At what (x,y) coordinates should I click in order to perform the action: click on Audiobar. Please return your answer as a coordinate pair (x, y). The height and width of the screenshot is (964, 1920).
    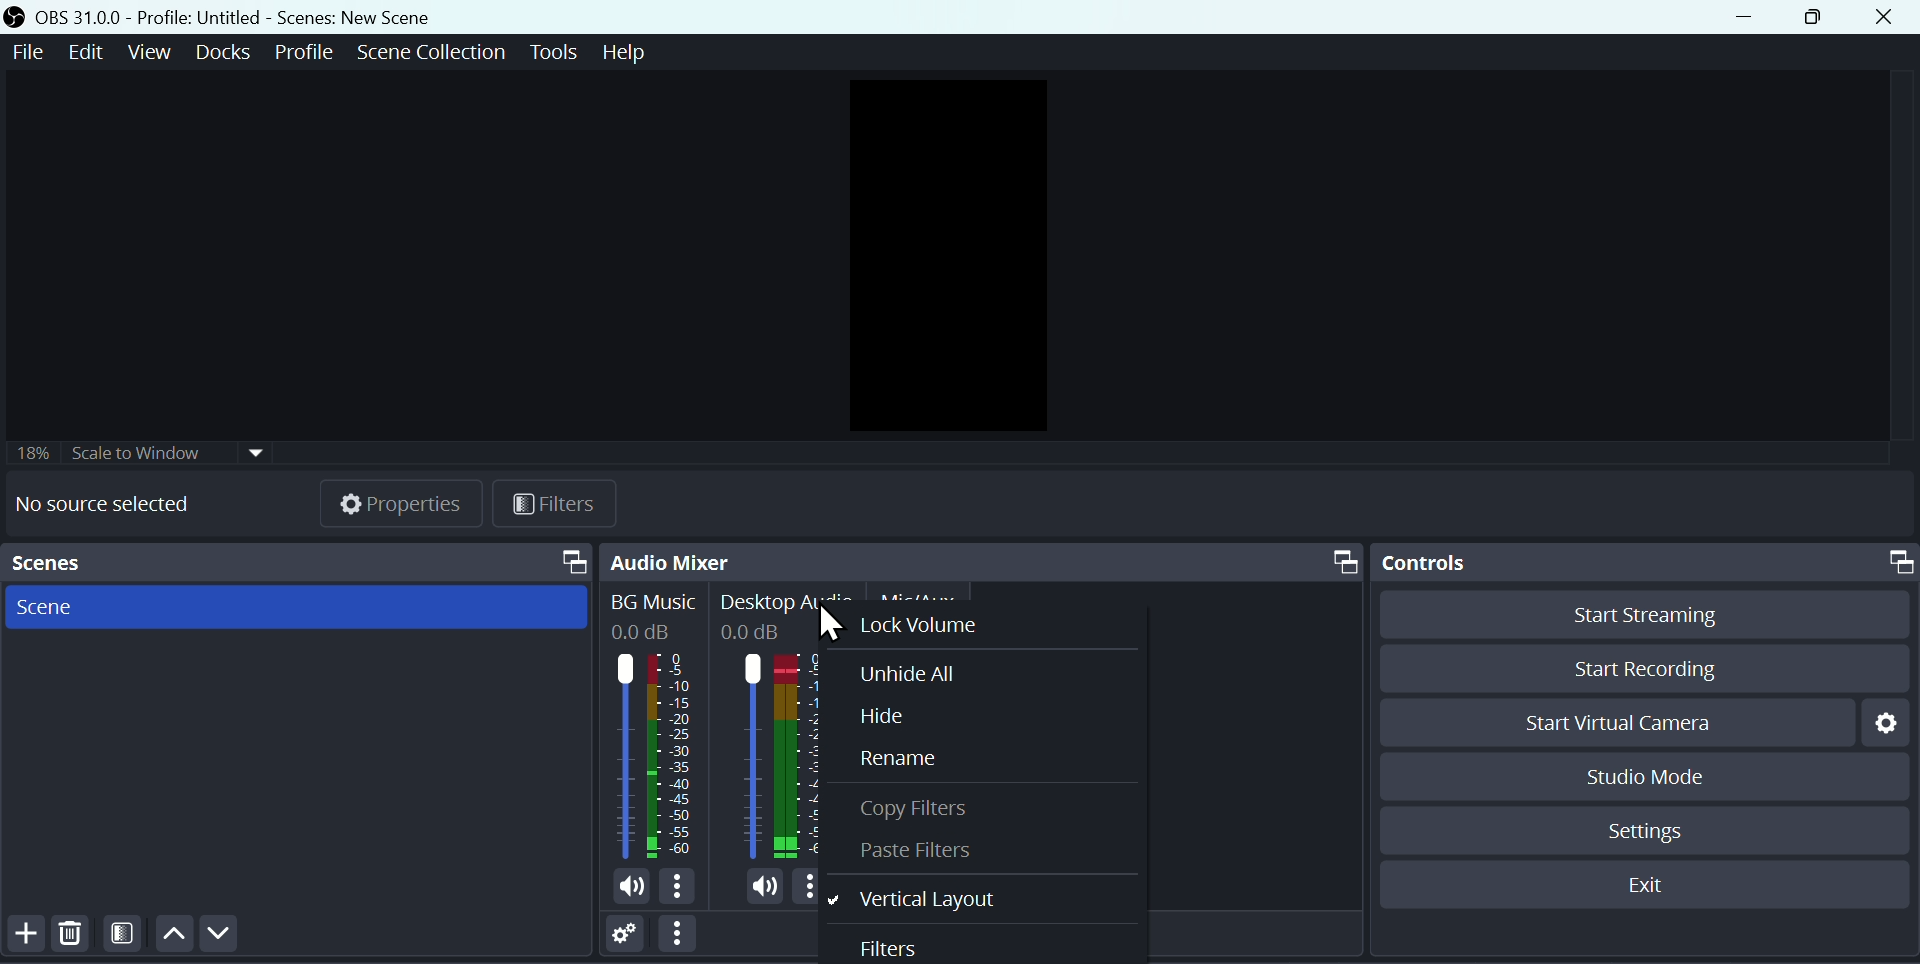
    Looking at the image, I should click on (711, 746).